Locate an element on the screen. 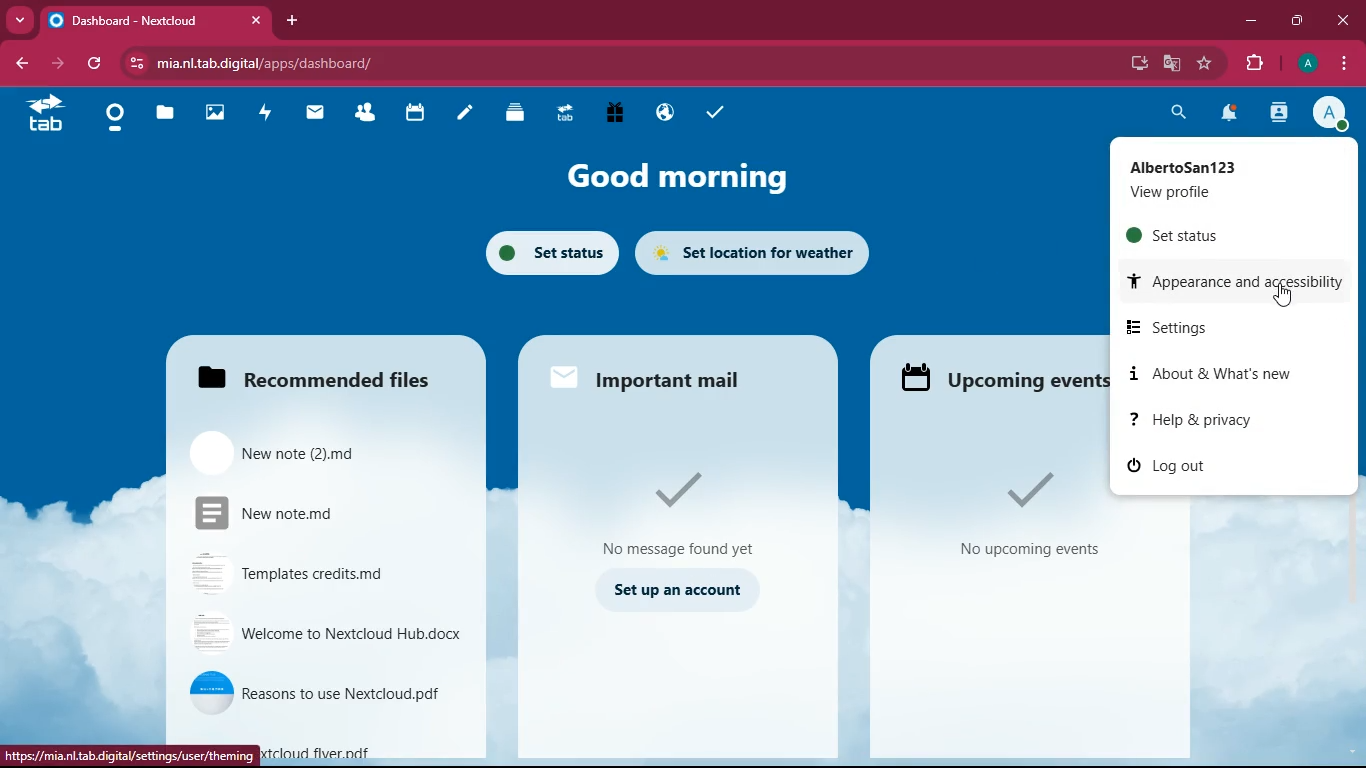  welcome to nextcloud hub.docx is located at coordinates (325, 635).